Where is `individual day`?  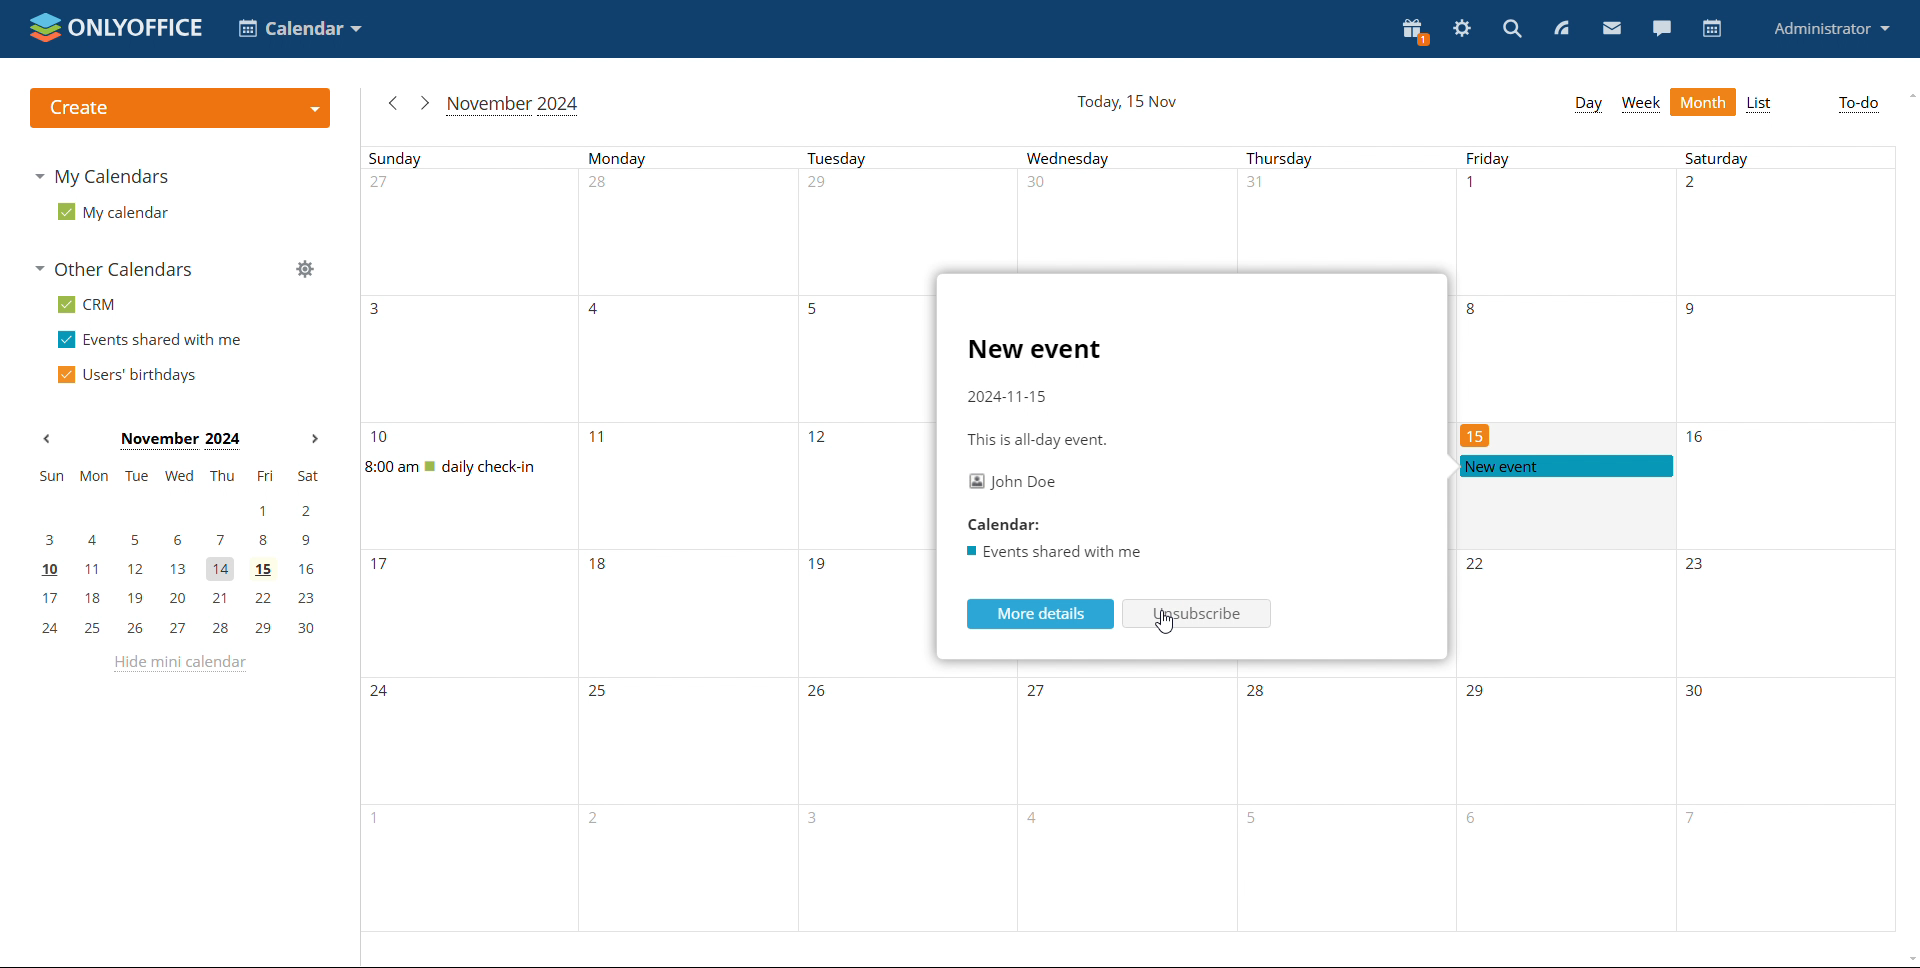 individual day is located at coordinates (1128, 158).